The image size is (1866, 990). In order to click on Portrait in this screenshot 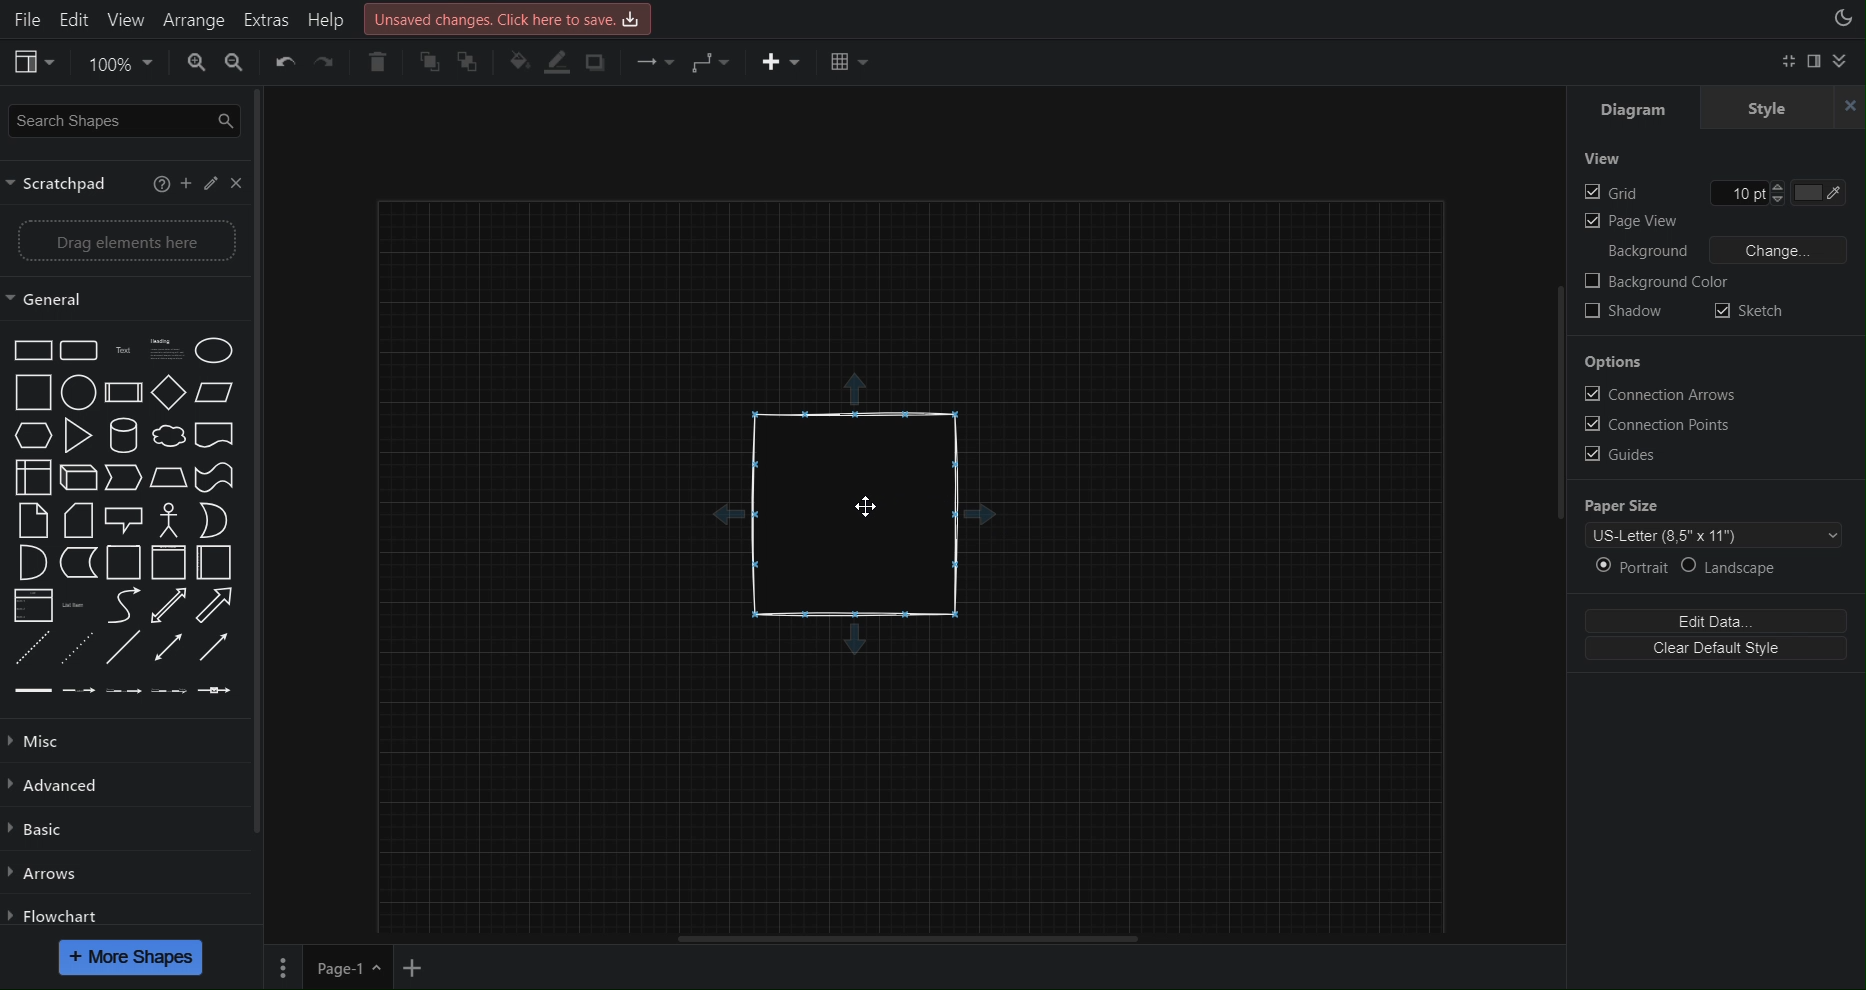, I will do `click(1632, 566)`.